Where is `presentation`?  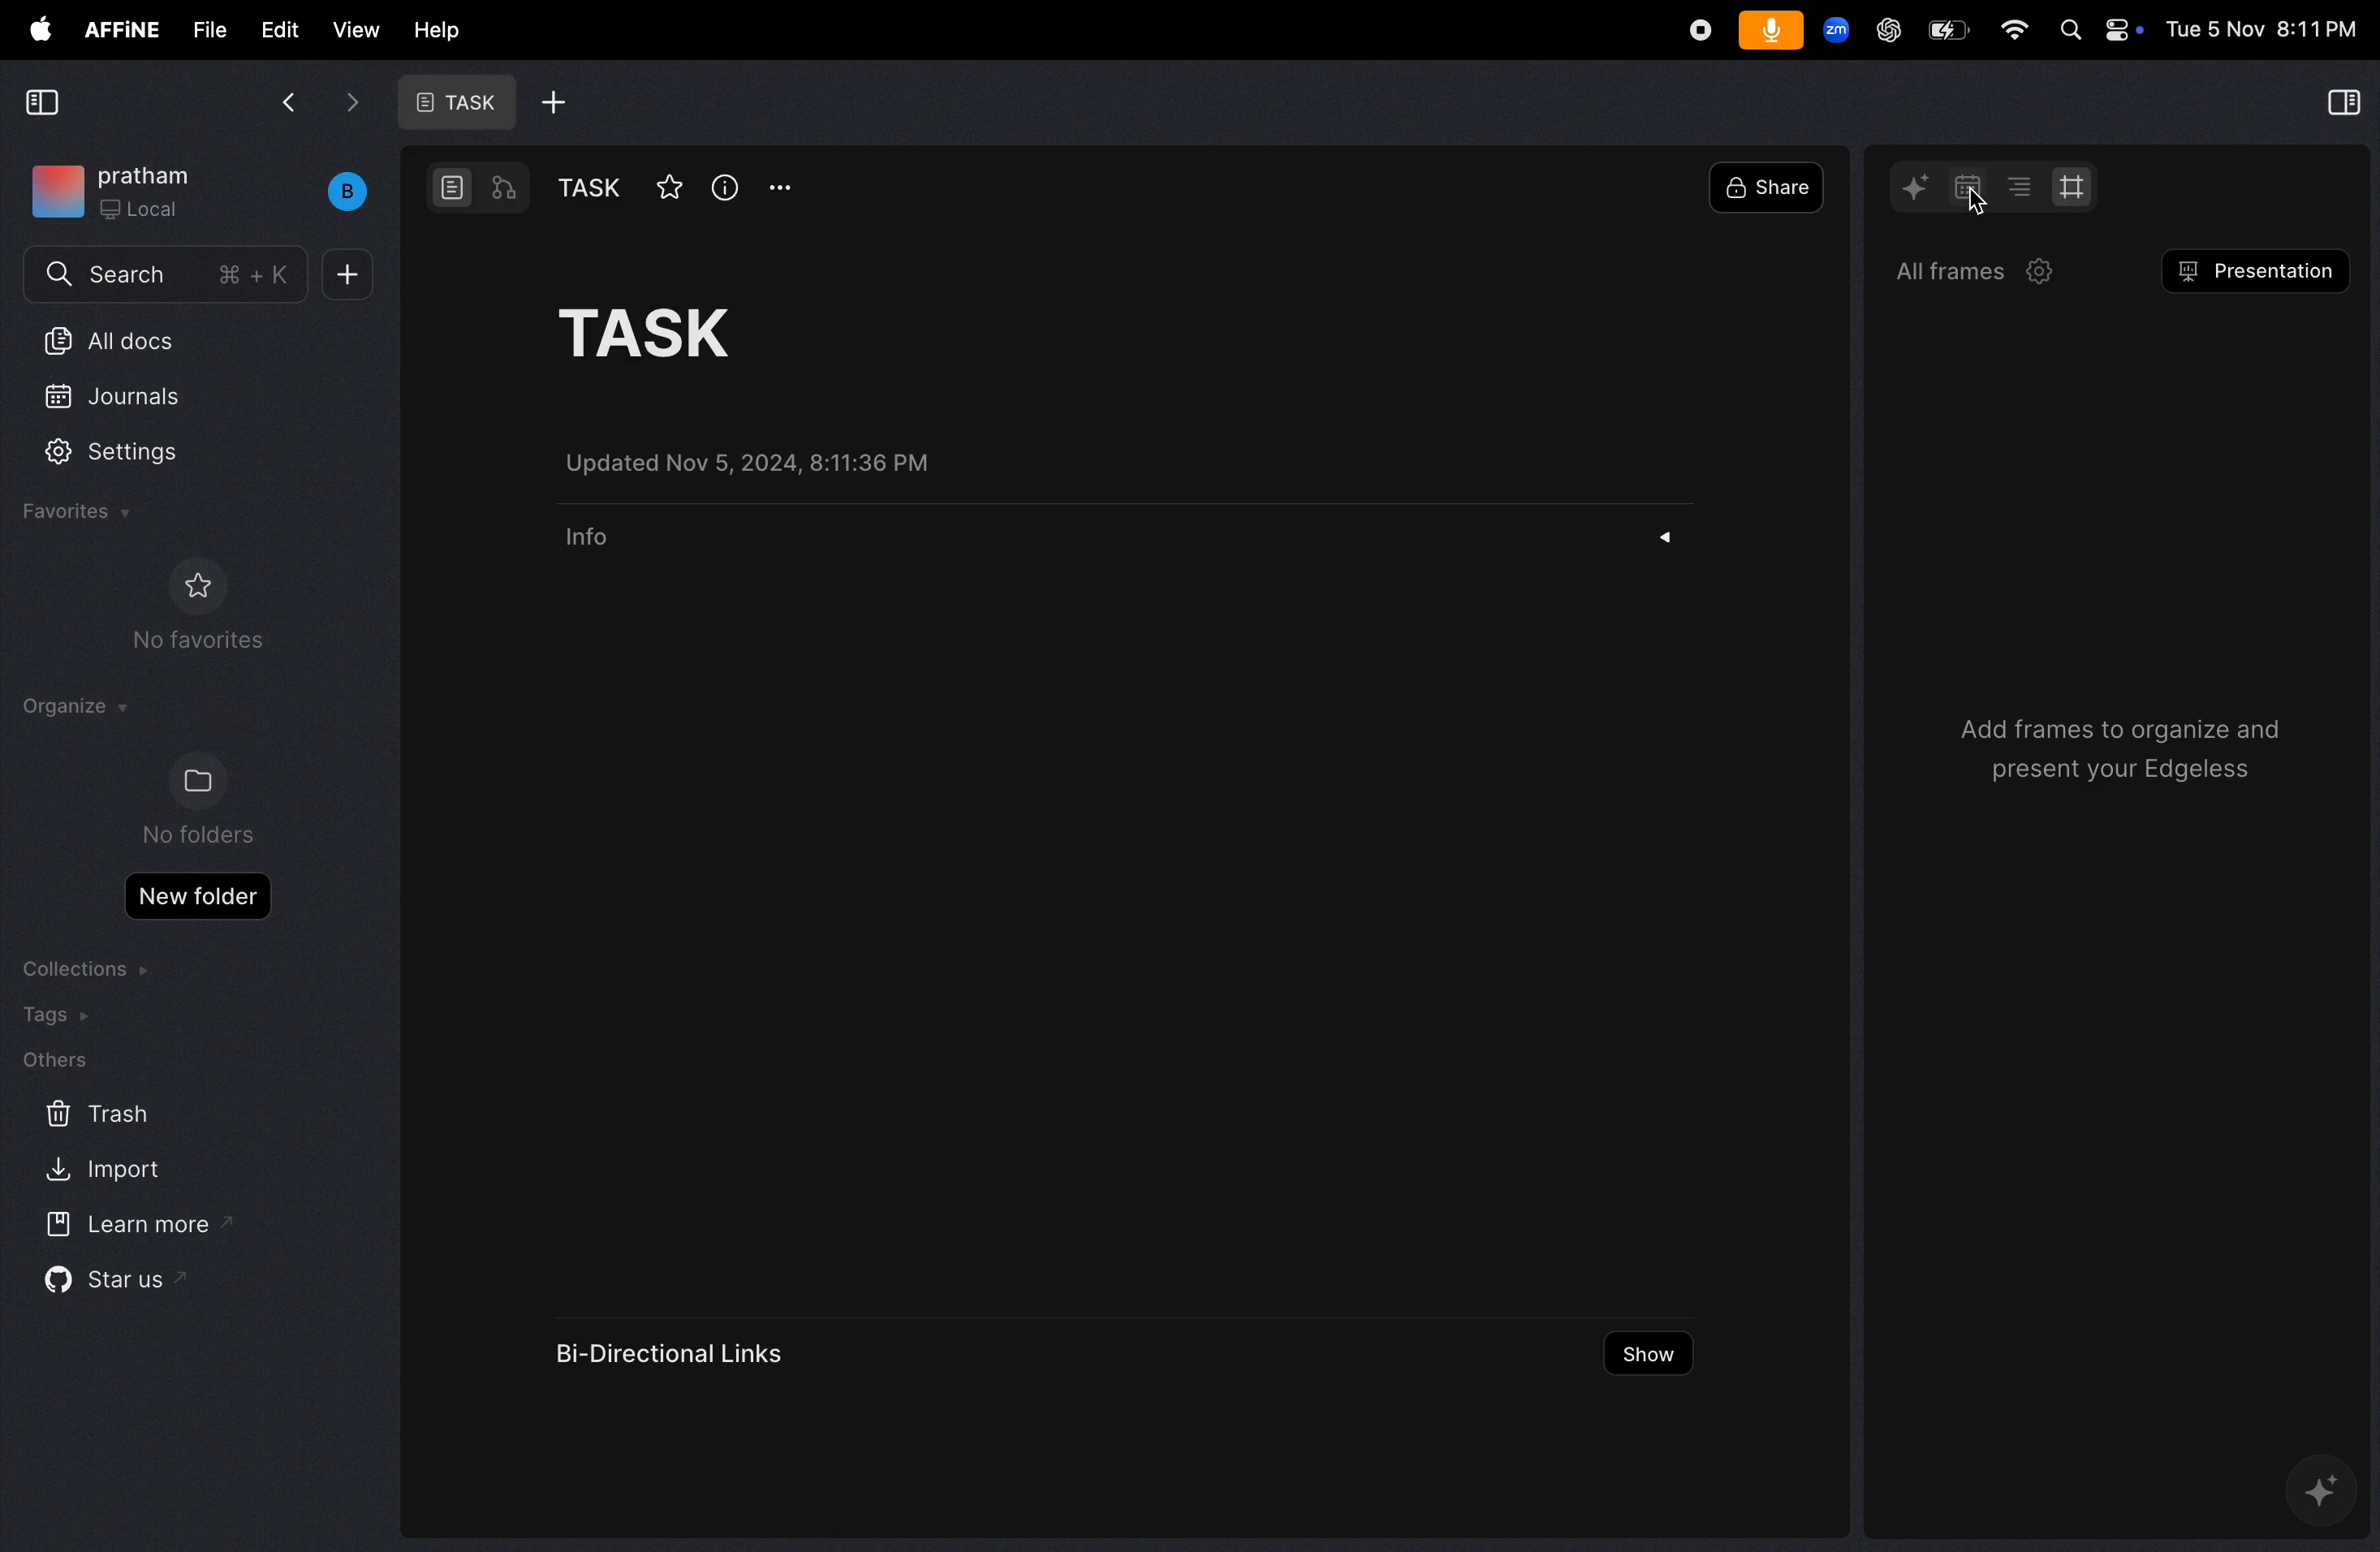 presentation is located at coordinates (2257, 275).